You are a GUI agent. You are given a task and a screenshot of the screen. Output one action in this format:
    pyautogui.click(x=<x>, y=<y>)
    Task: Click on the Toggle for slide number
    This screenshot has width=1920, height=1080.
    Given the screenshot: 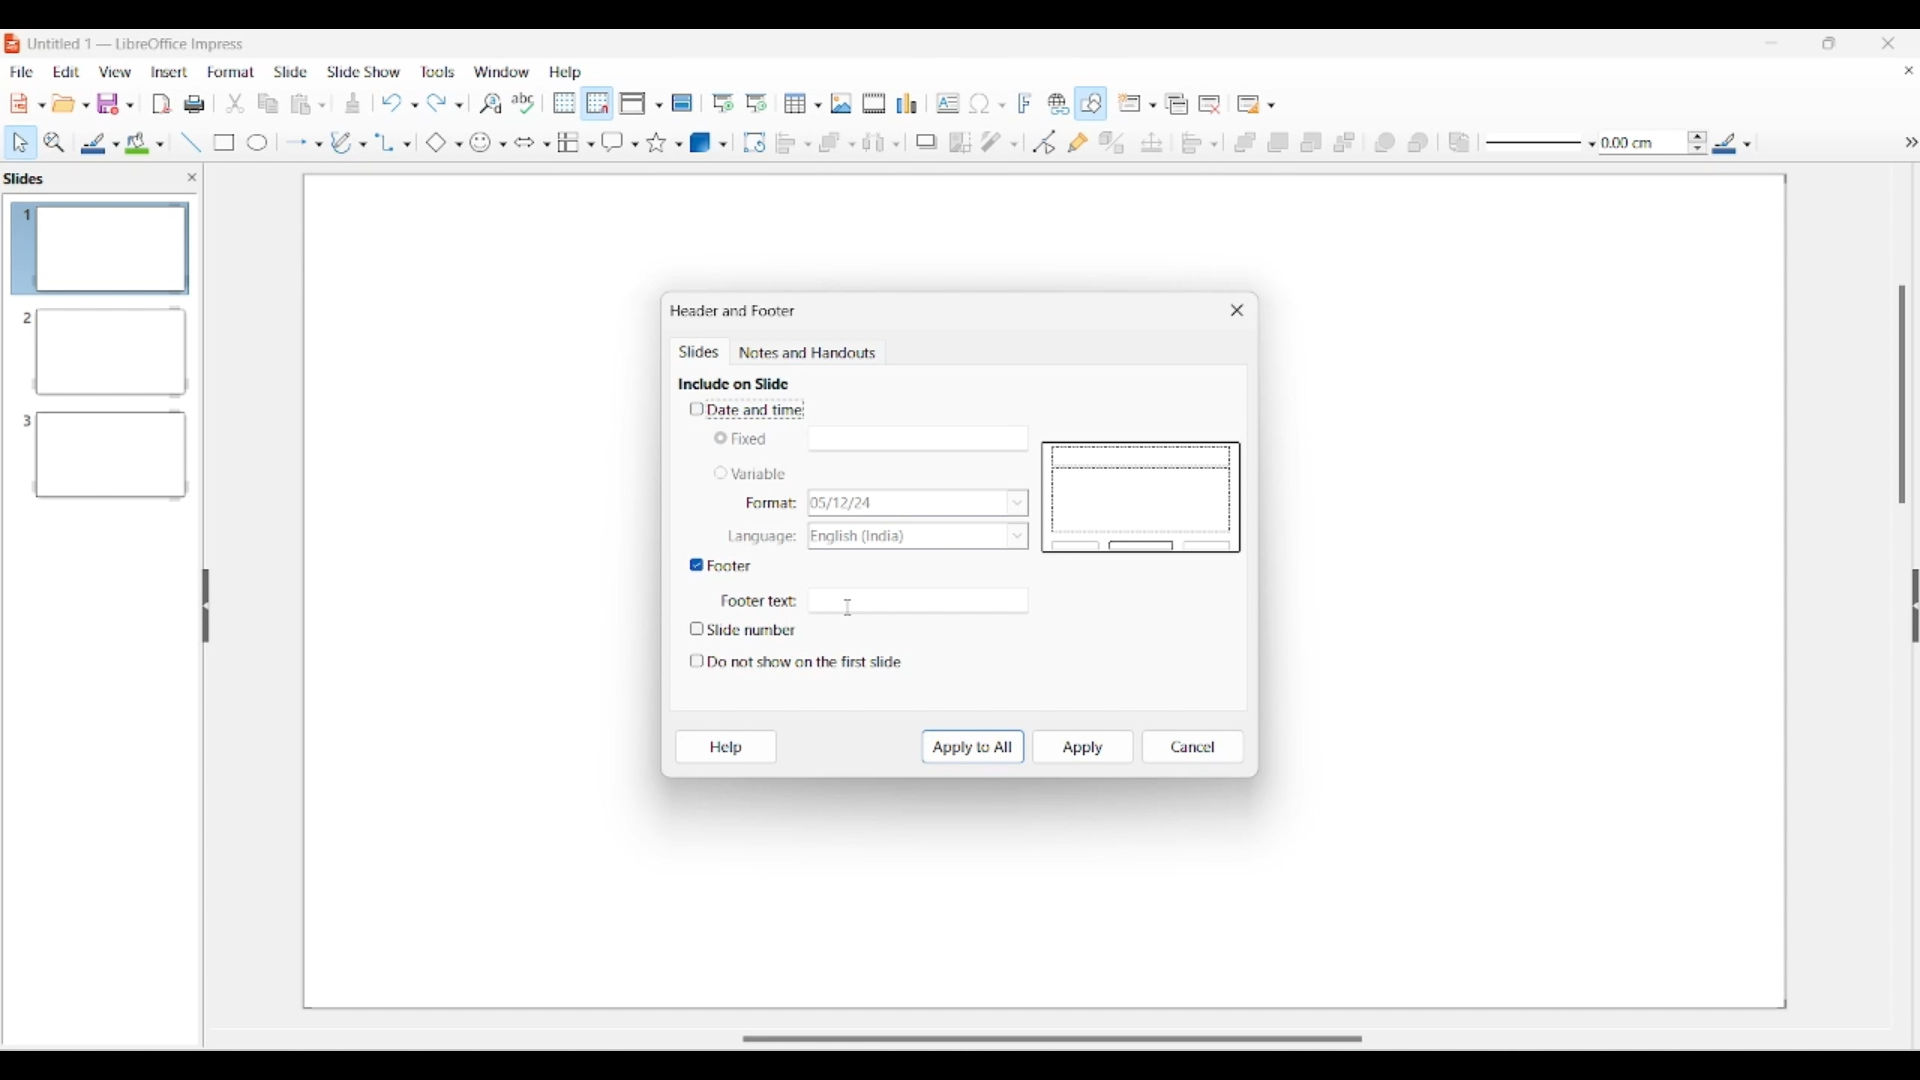 What is the action you would take?
    pyautogui.click(x=750, y=629)
    